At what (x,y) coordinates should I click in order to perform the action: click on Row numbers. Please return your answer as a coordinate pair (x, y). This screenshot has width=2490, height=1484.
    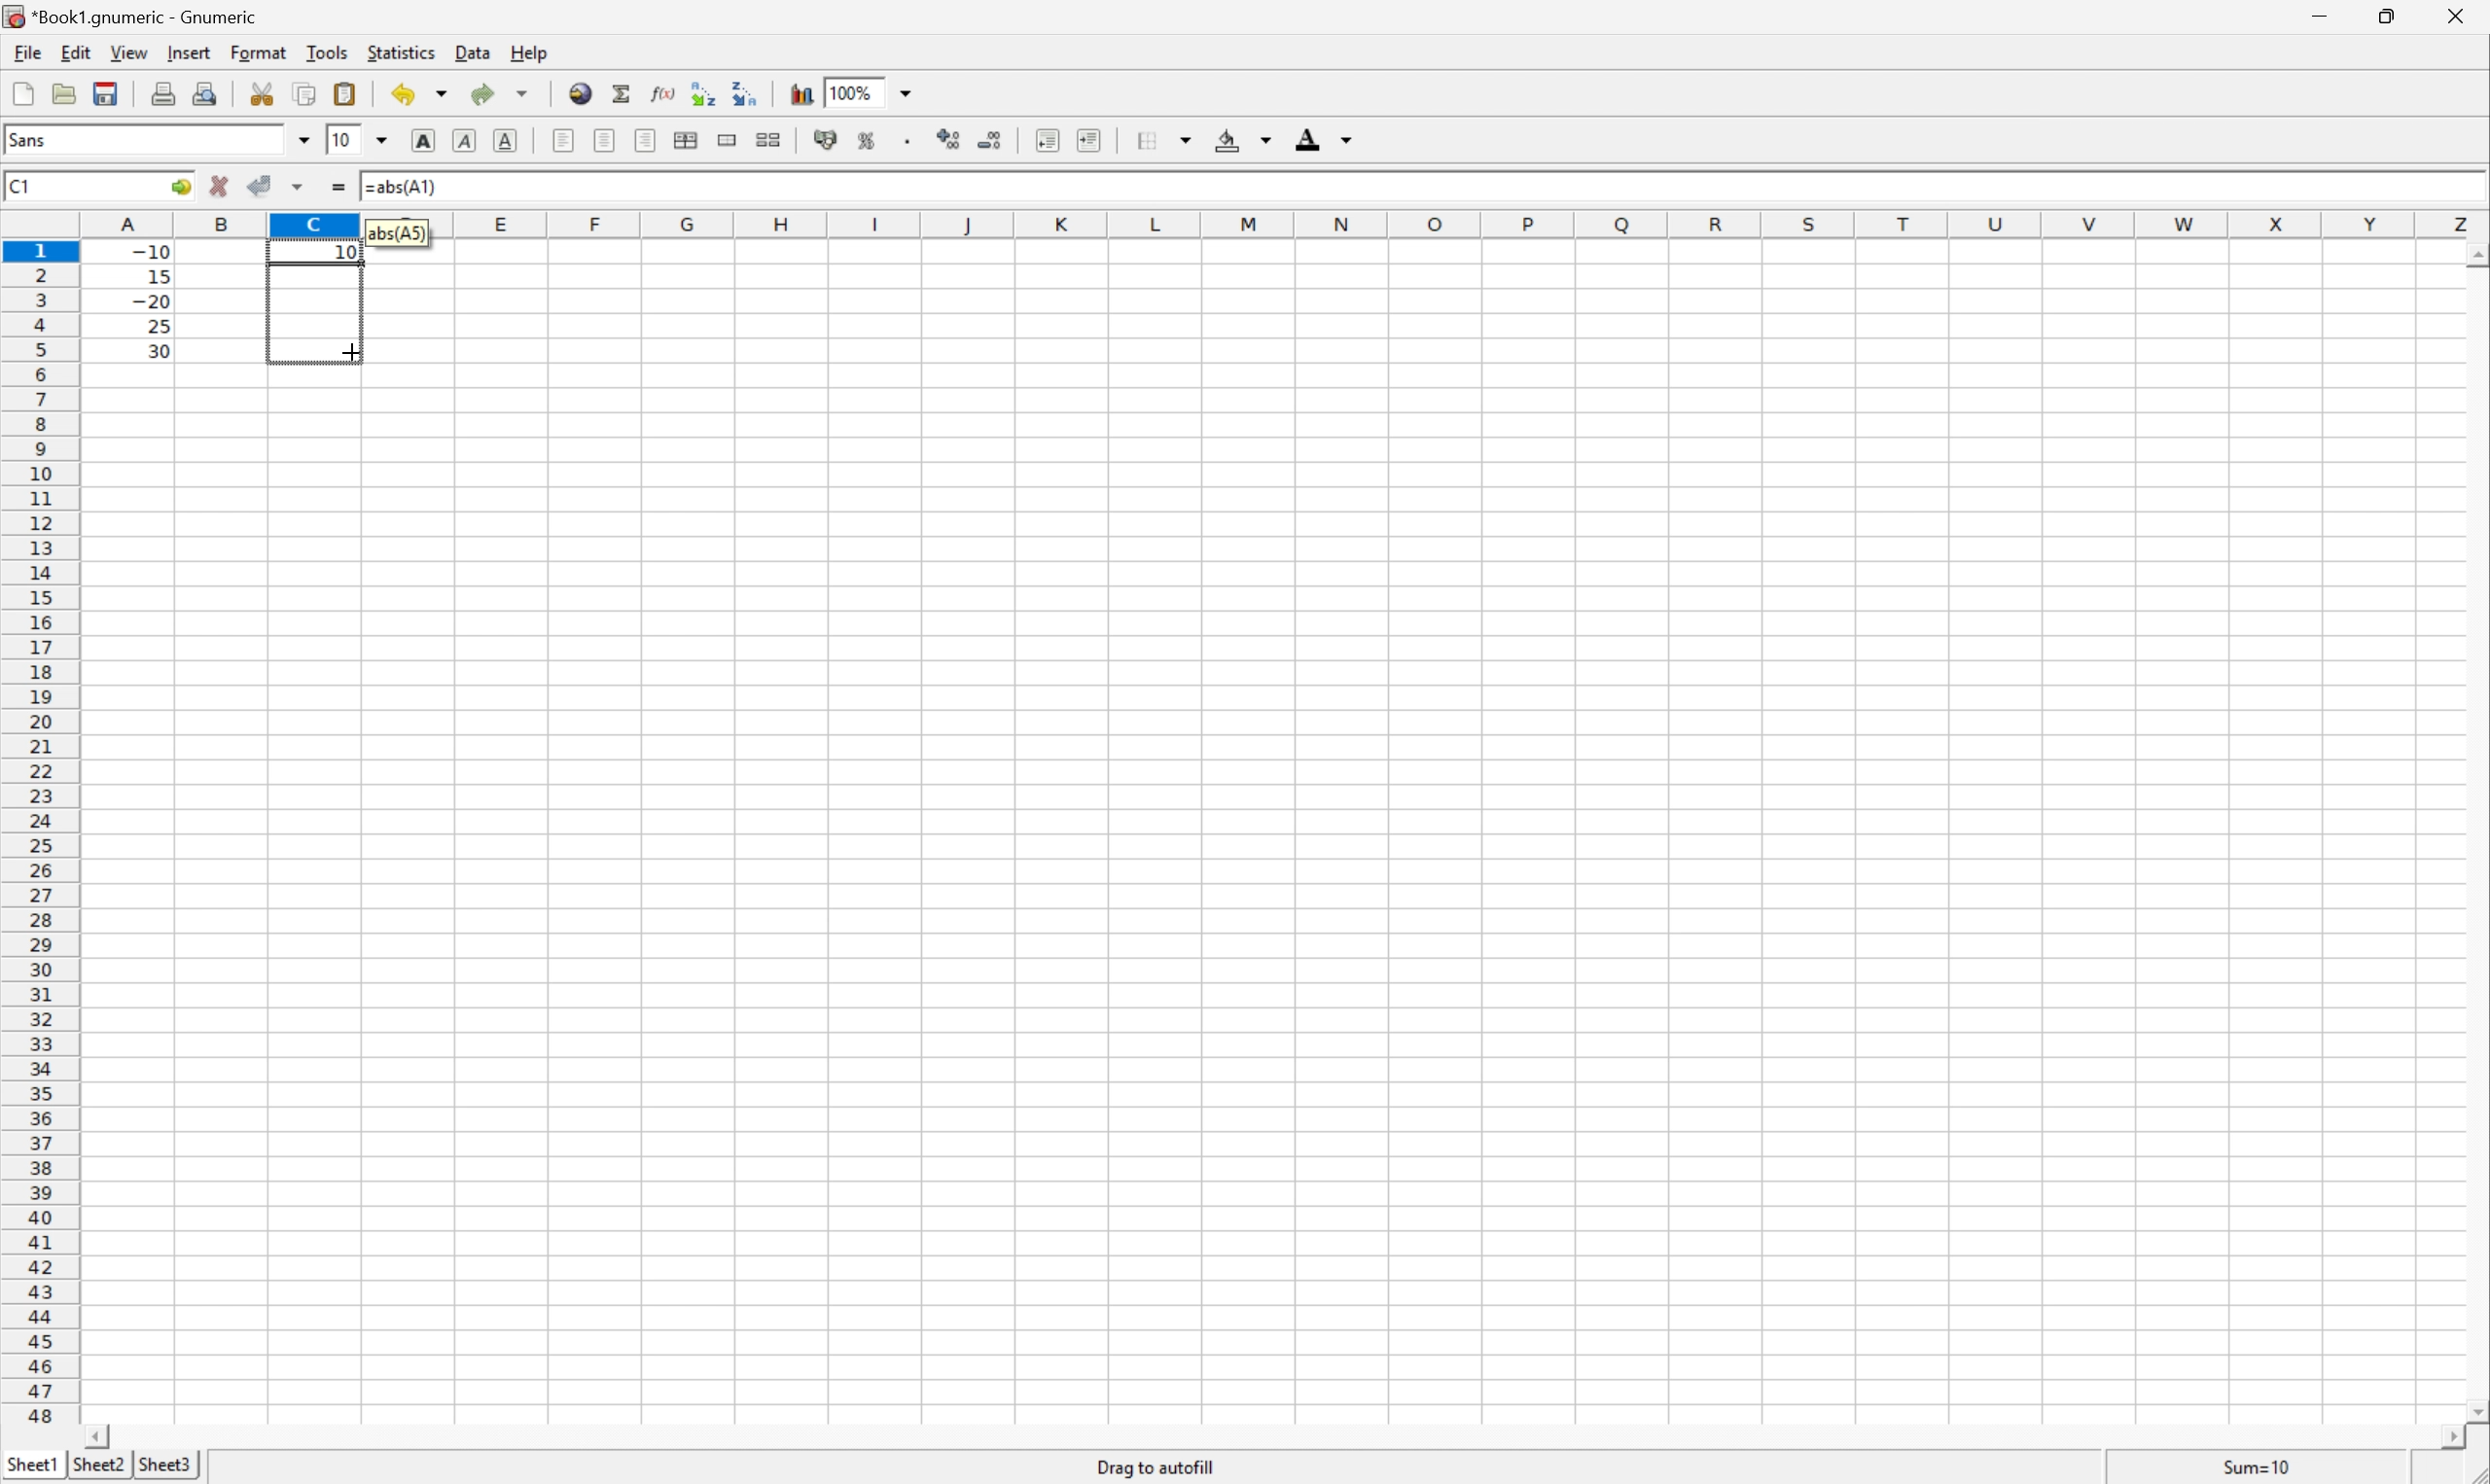
    Looking at the image, I should click on (40, 837).